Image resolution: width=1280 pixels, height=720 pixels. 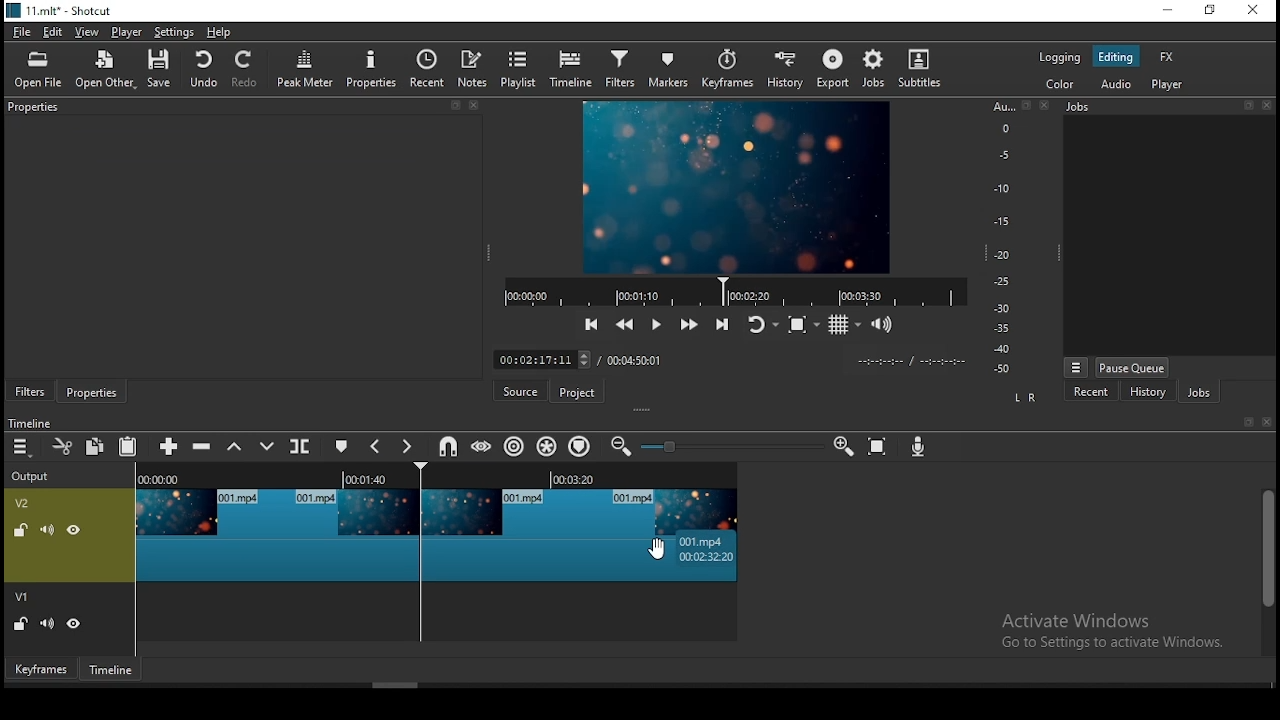 What do you see at coordinates (339, 444) in the screenshot?
I see `create/edit marker` at bounding box center [339, 444].